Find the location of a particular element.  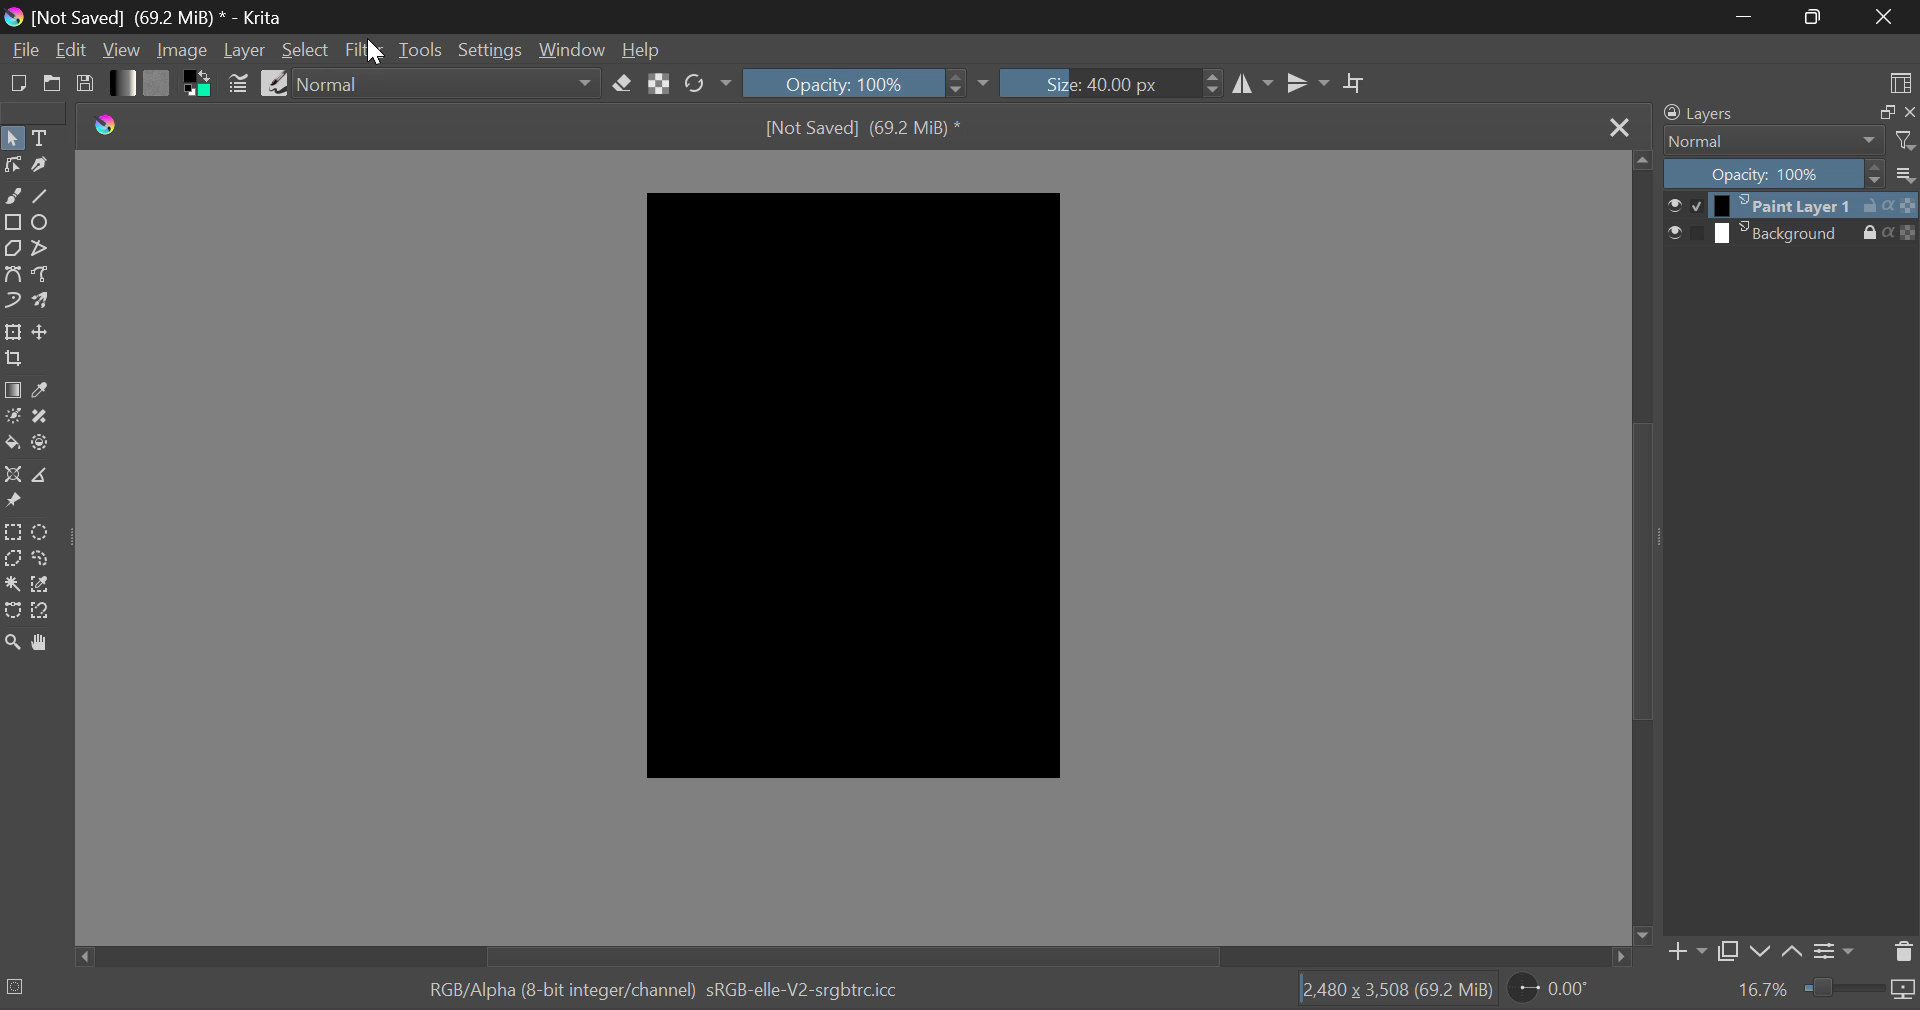

move up is located at coordinates (1640, 159).